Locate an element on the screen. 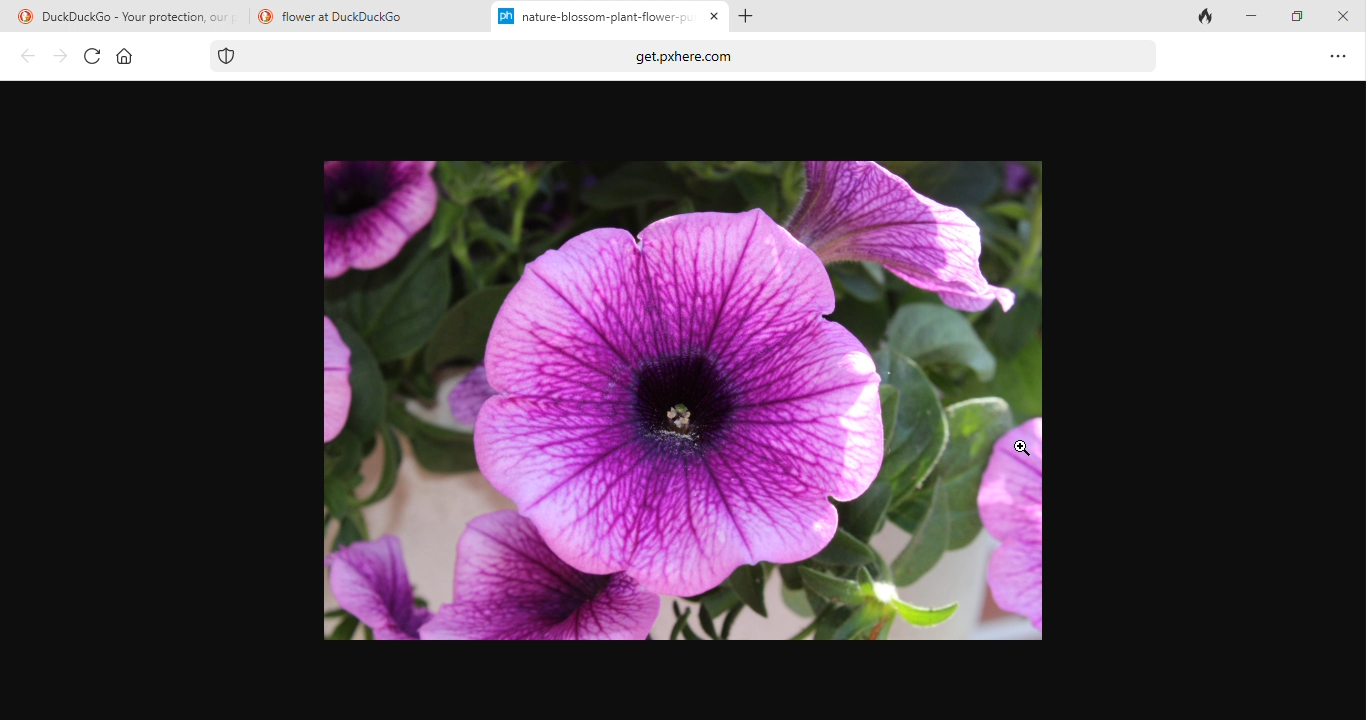 Image resolution: width=1366 pixels, height=720 pixels. refresh is located at coordinates (89, 56).